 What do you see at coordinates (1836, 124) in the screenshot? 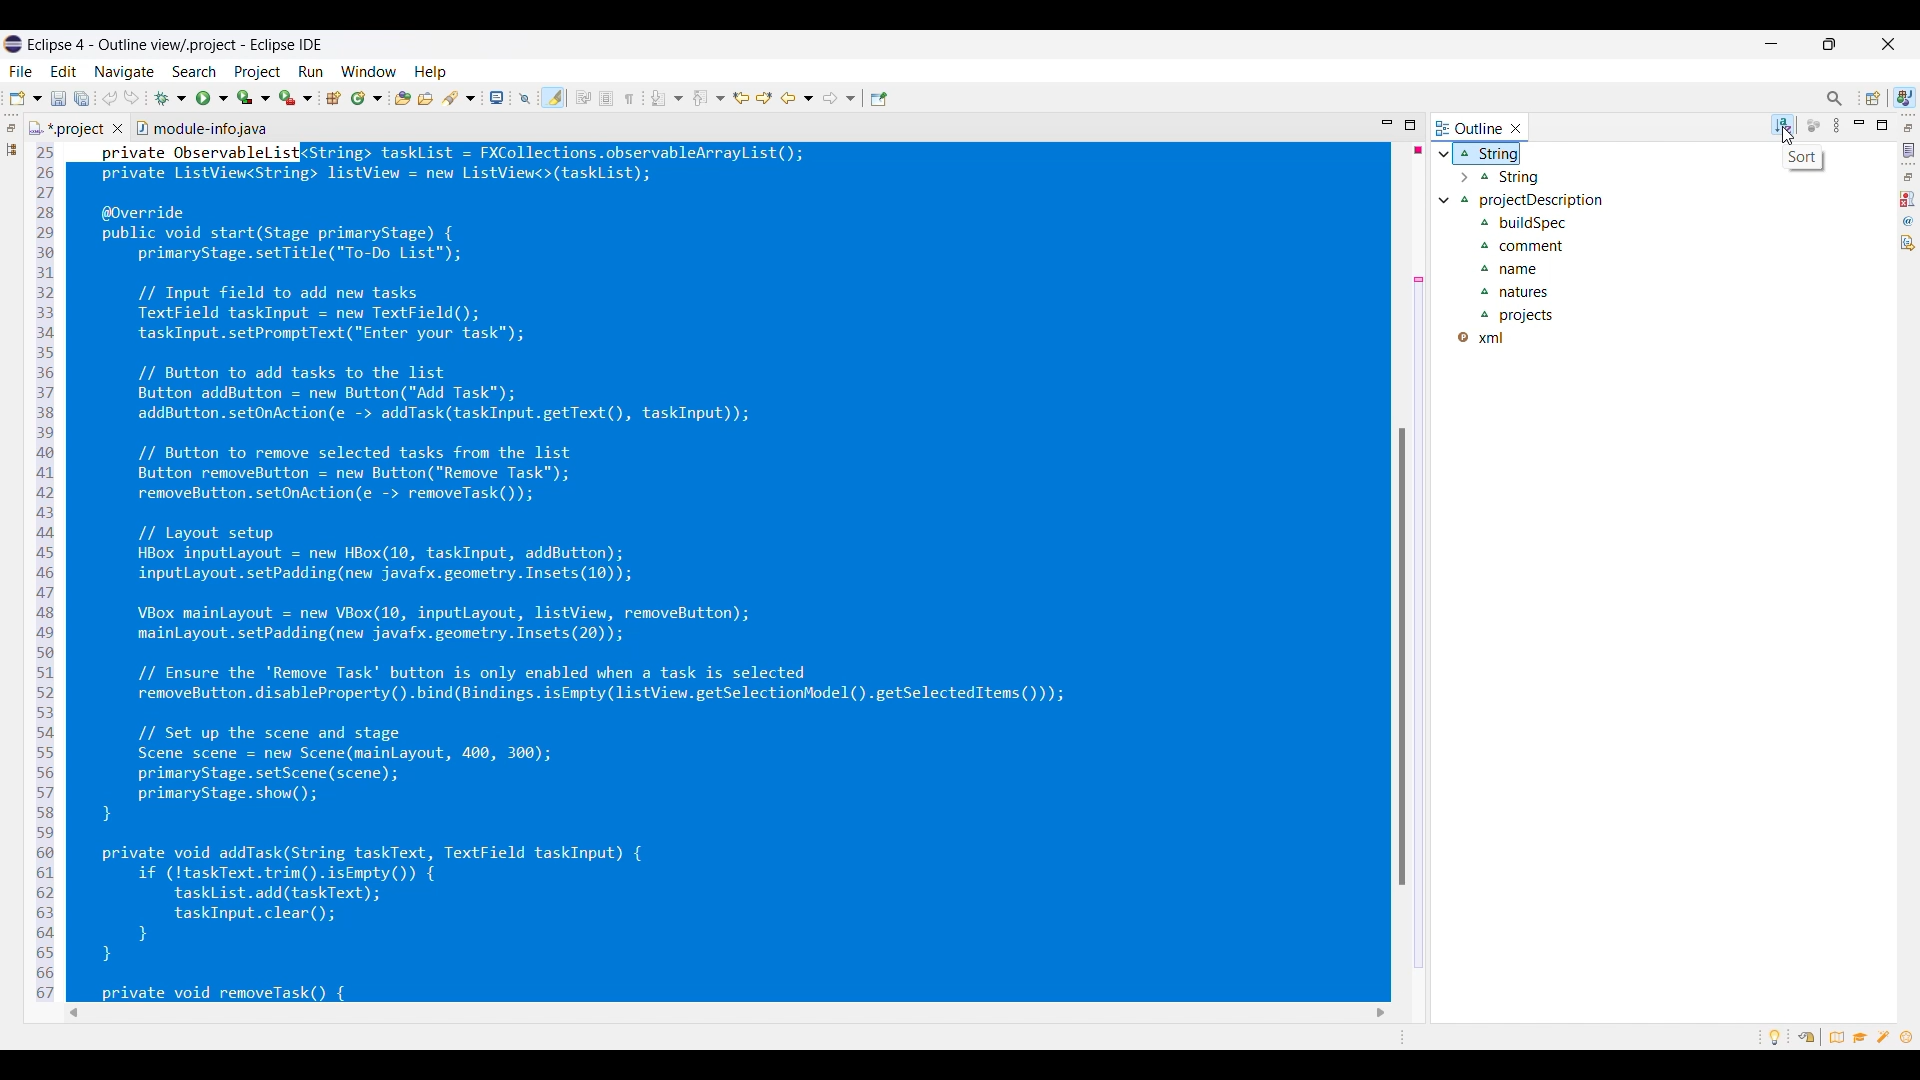
I see `more options` at bounding box center [1836, 124].